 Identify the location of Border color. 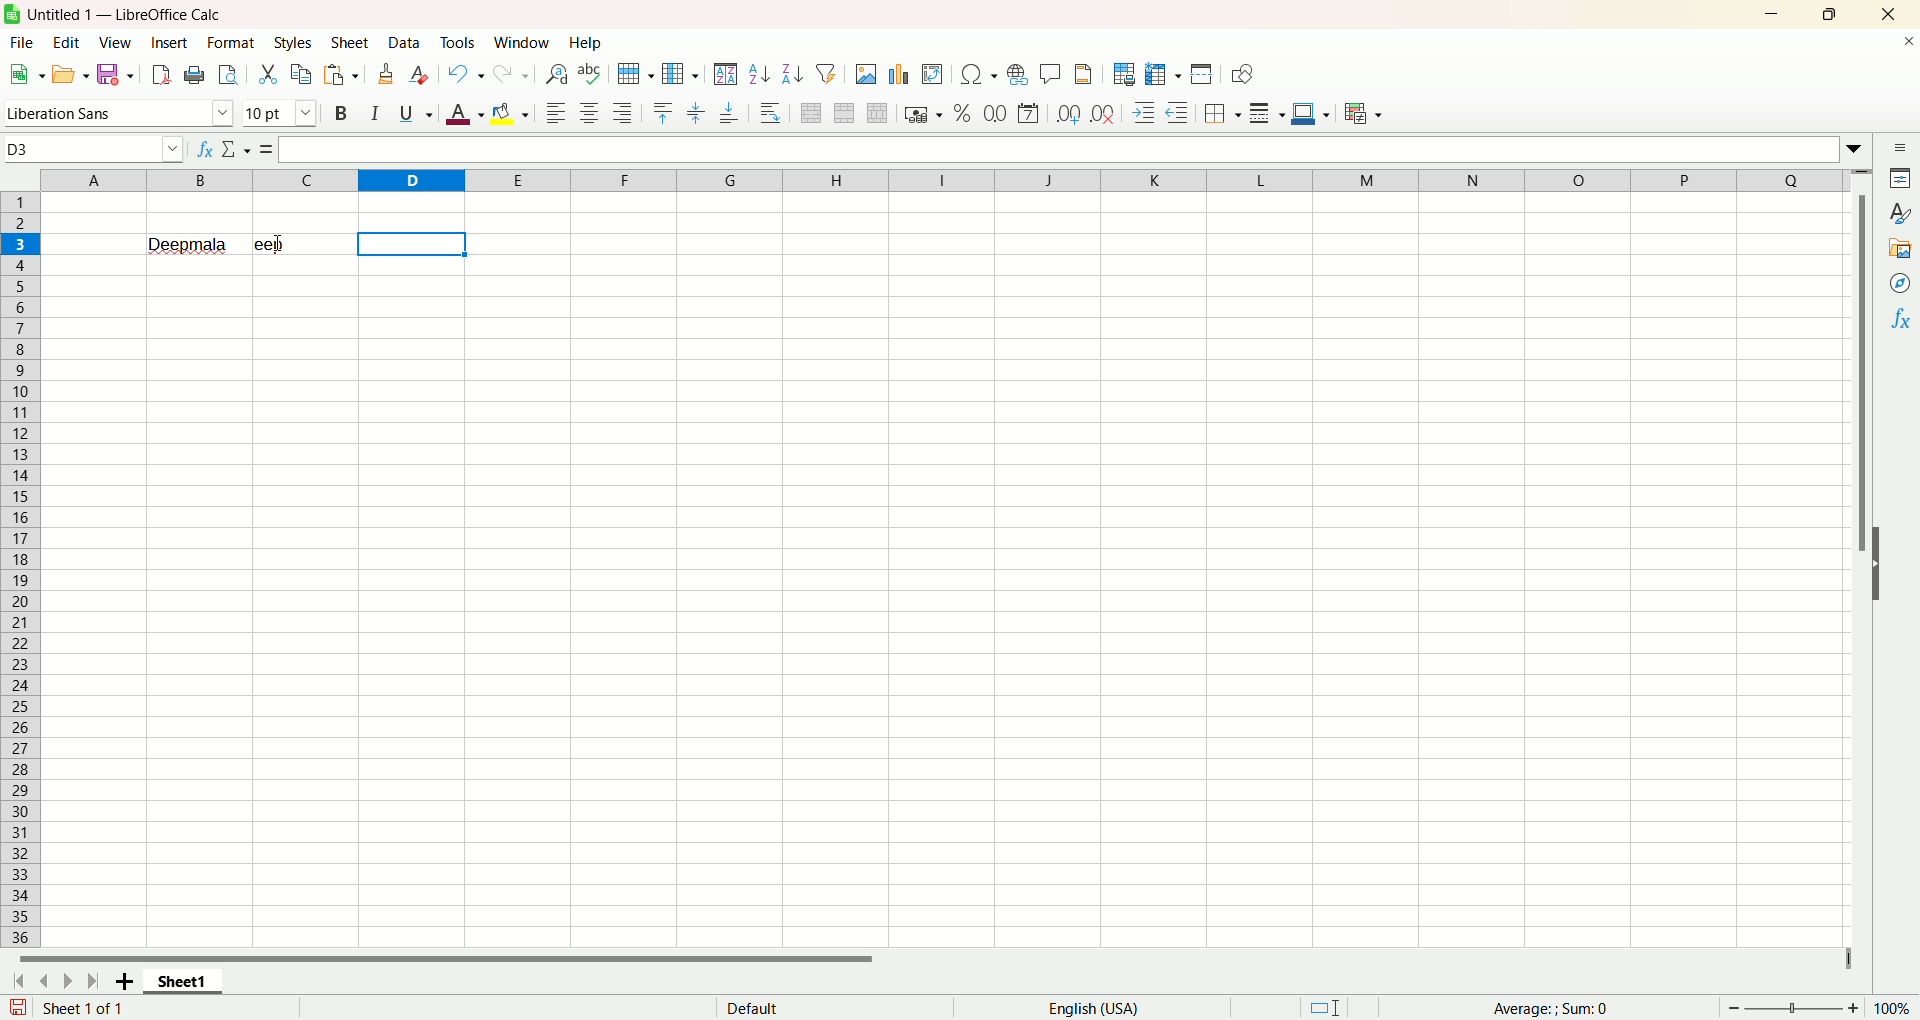
(1310, 113).